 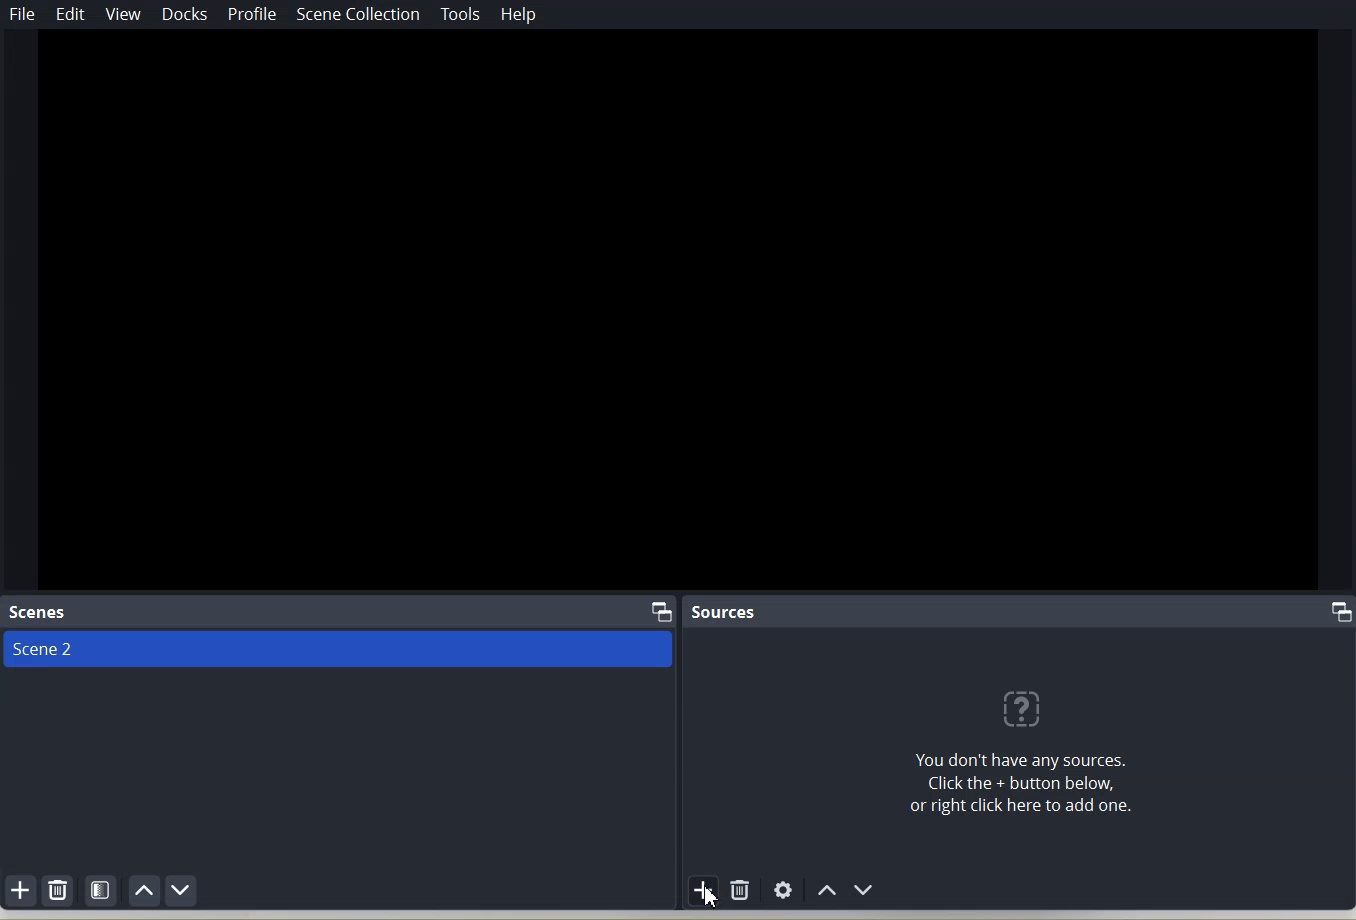 What do you see at coordinates (123, 14) in the screenshot?
I see `View` at bounding box center [123, 14].